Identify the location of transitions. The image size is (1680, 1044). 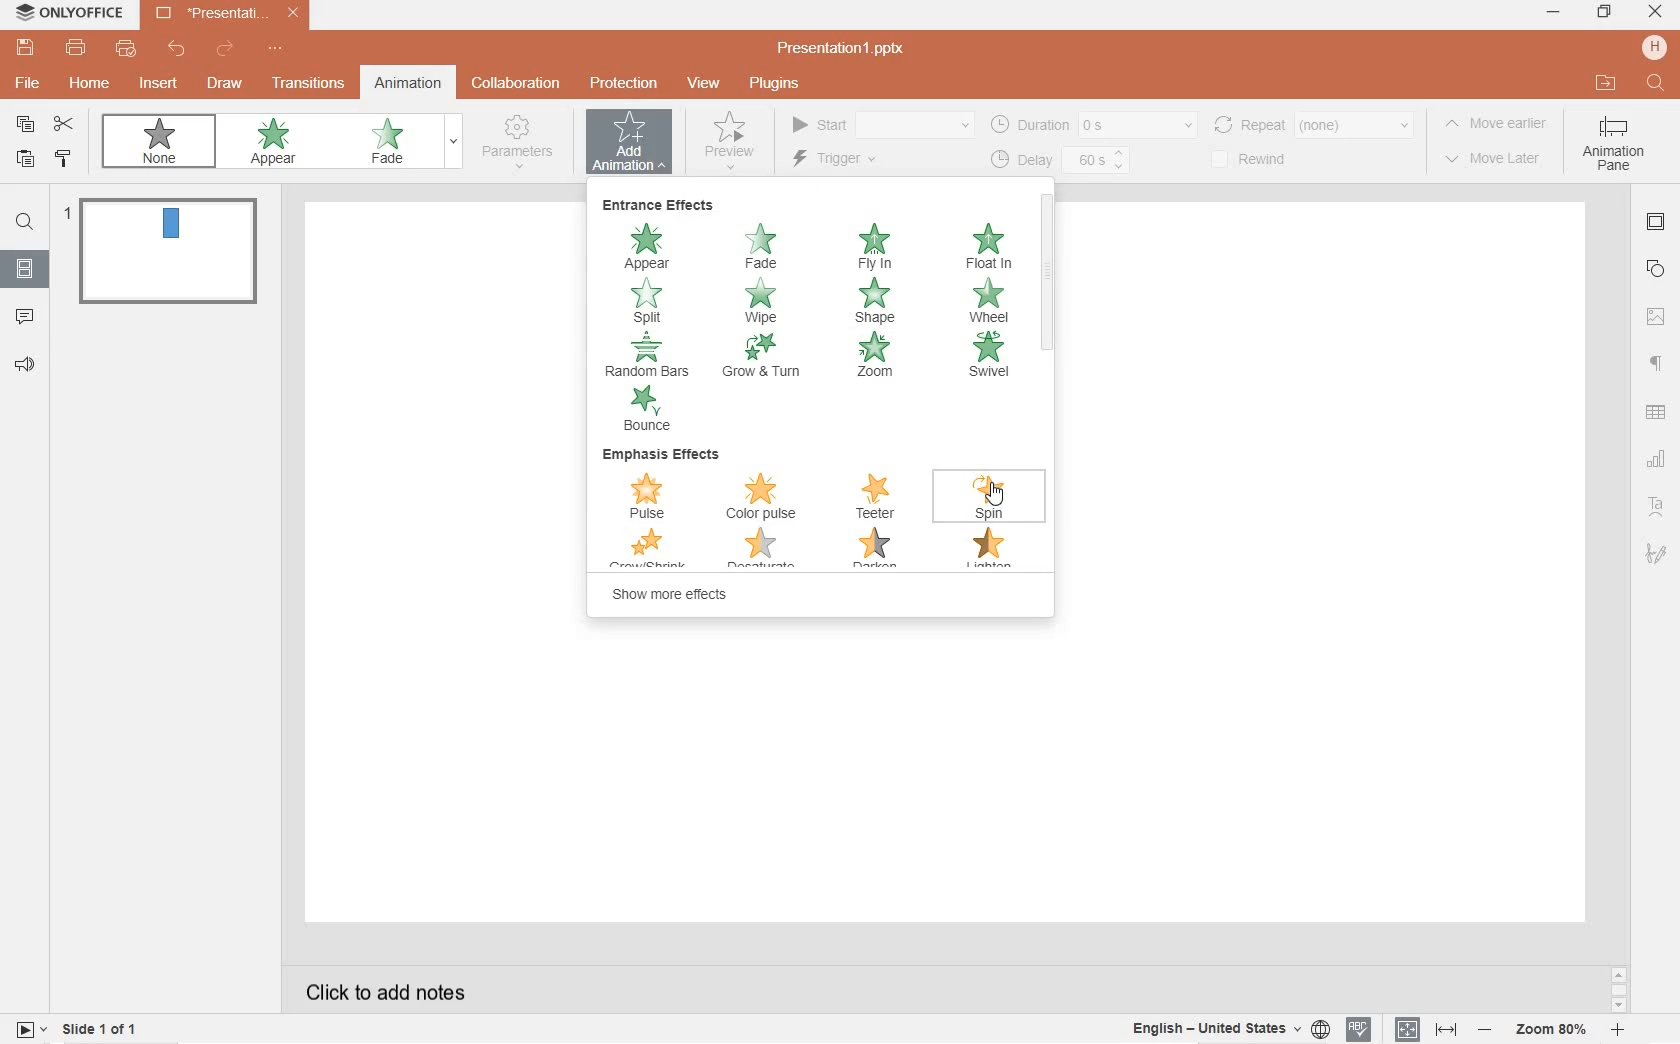
(305, 84).